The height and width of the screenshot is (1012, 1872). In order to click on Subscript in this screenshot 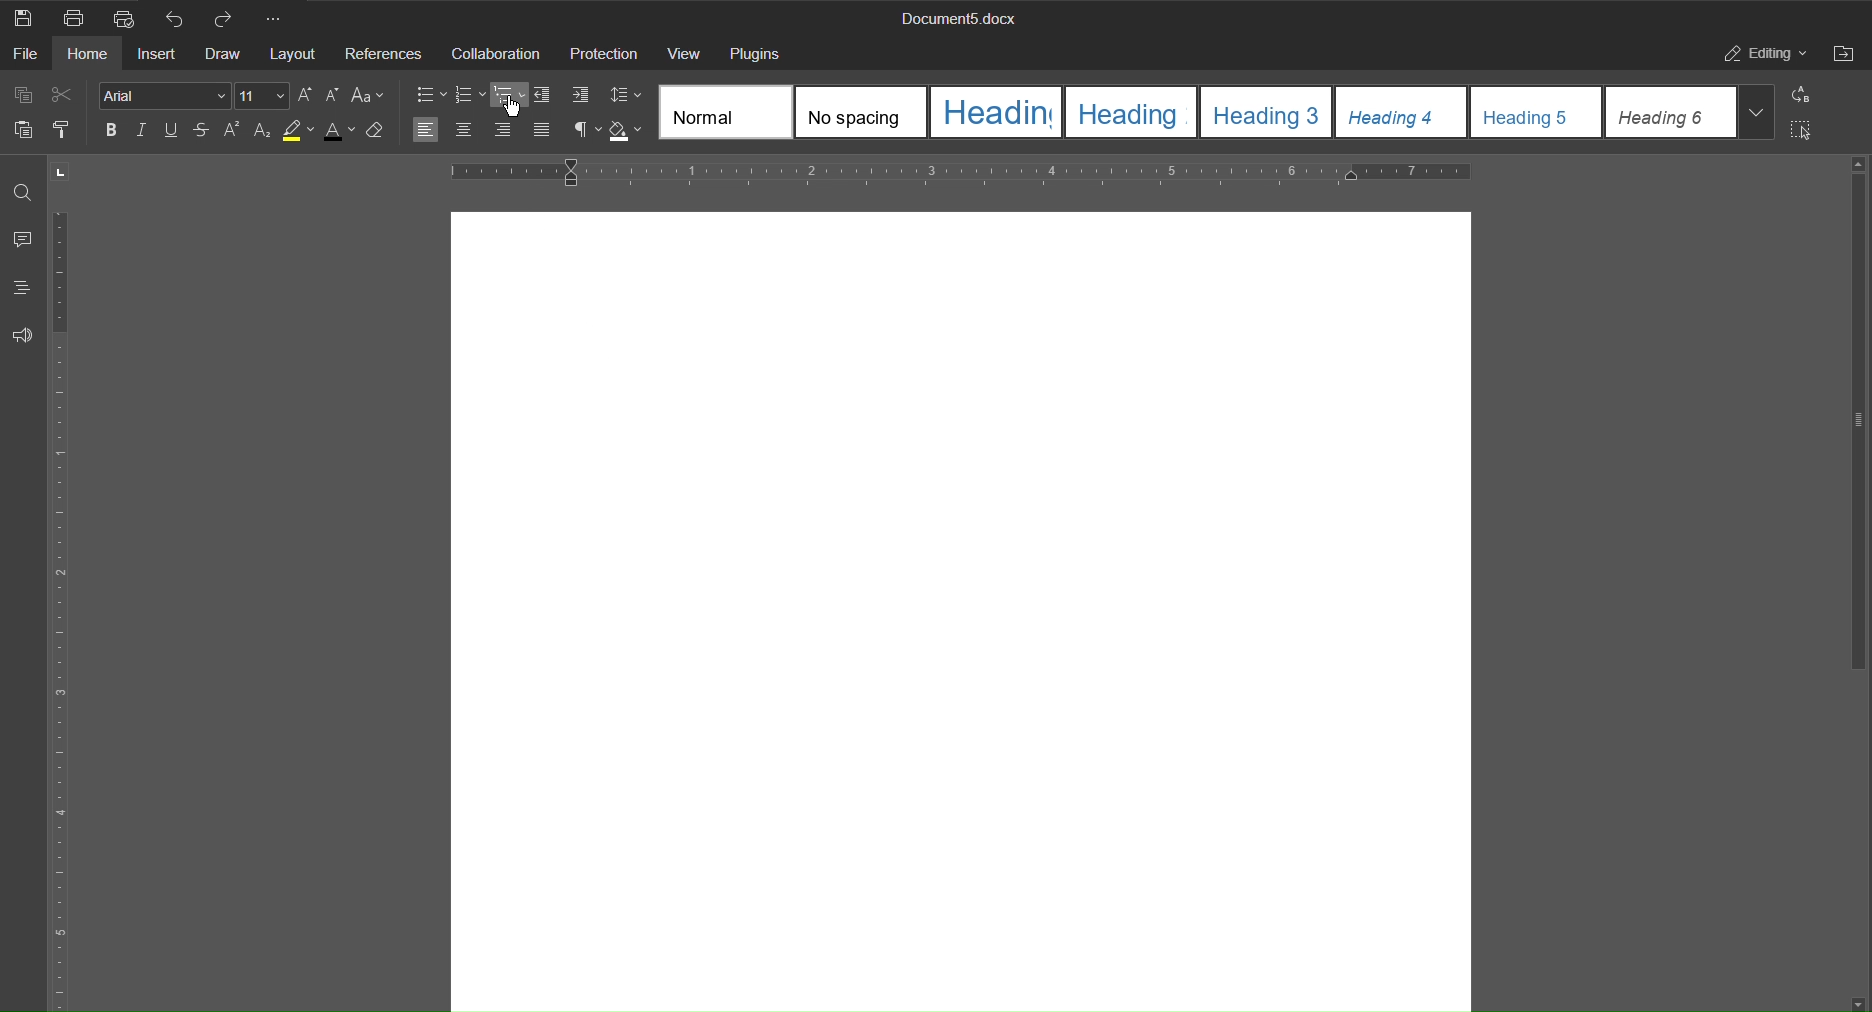, I will do `click(265, 129)`.